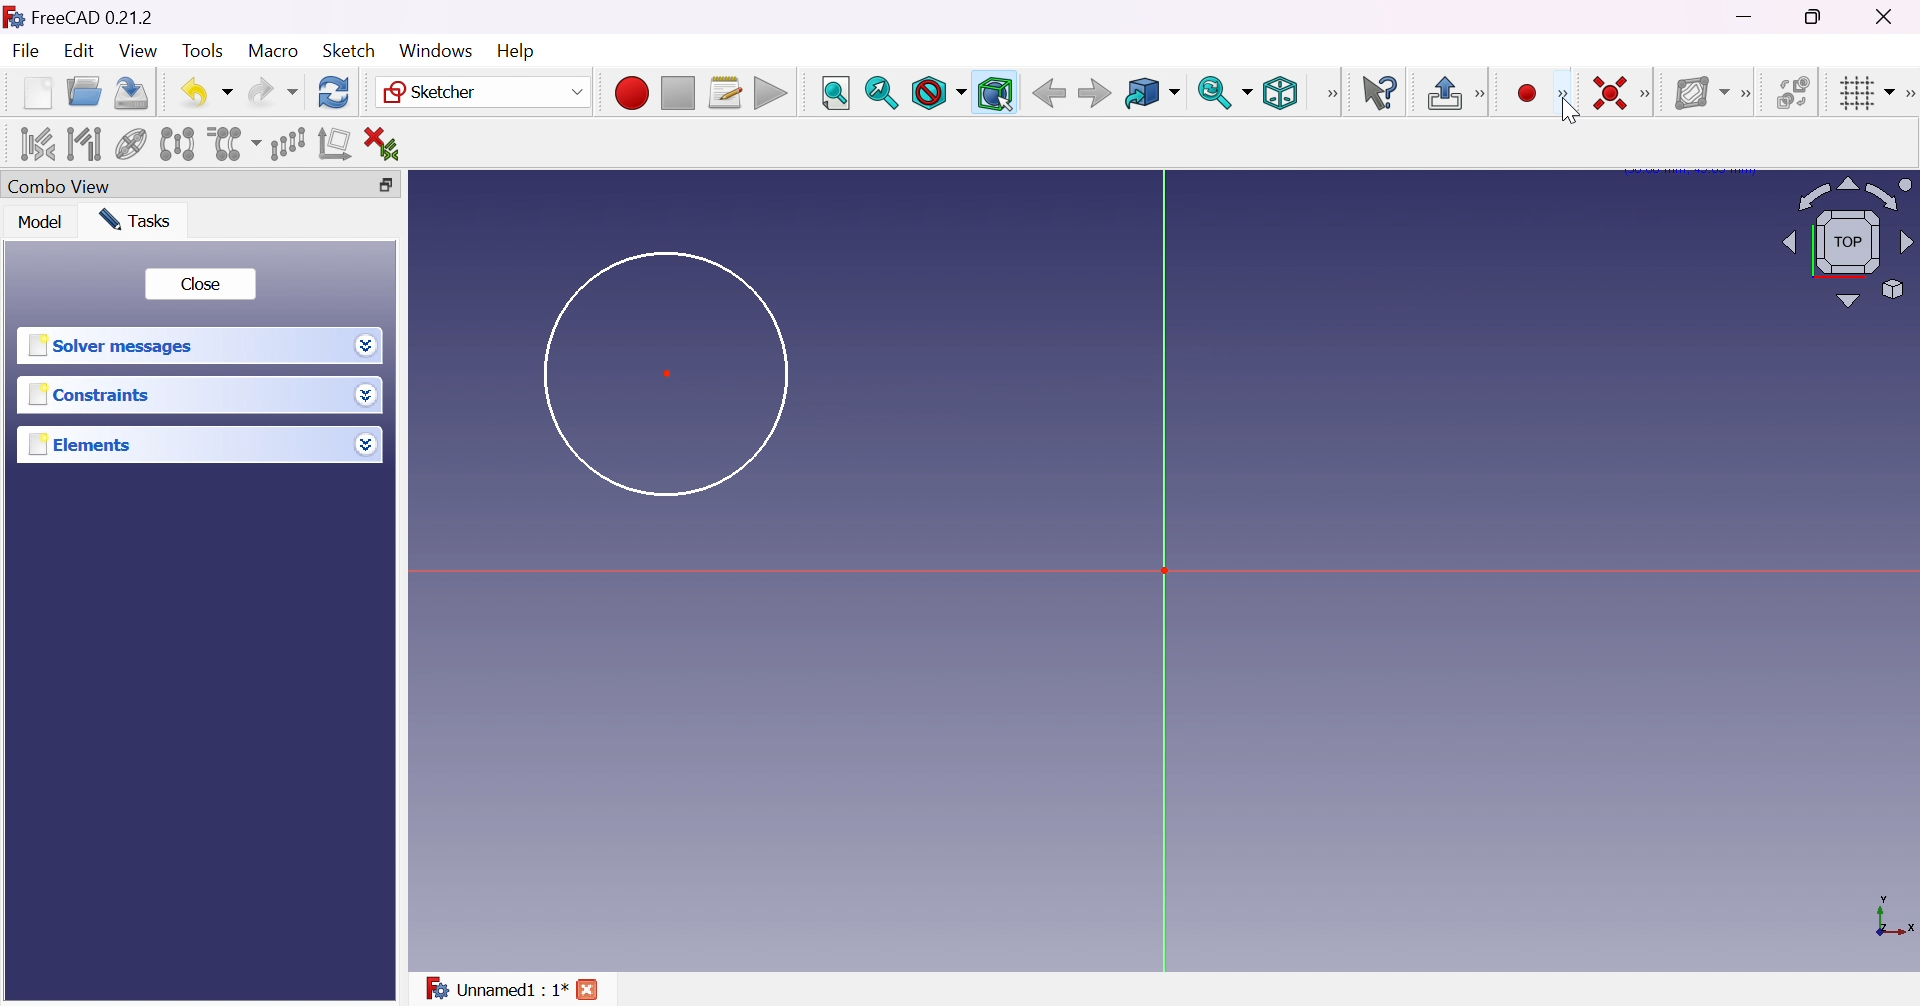 The height and width of the screenshot is (1006, 1920). What do you see at coordinates (388, 144) in the screenshot?
I see `Delete all constraints` at bounding box center [388, 144].